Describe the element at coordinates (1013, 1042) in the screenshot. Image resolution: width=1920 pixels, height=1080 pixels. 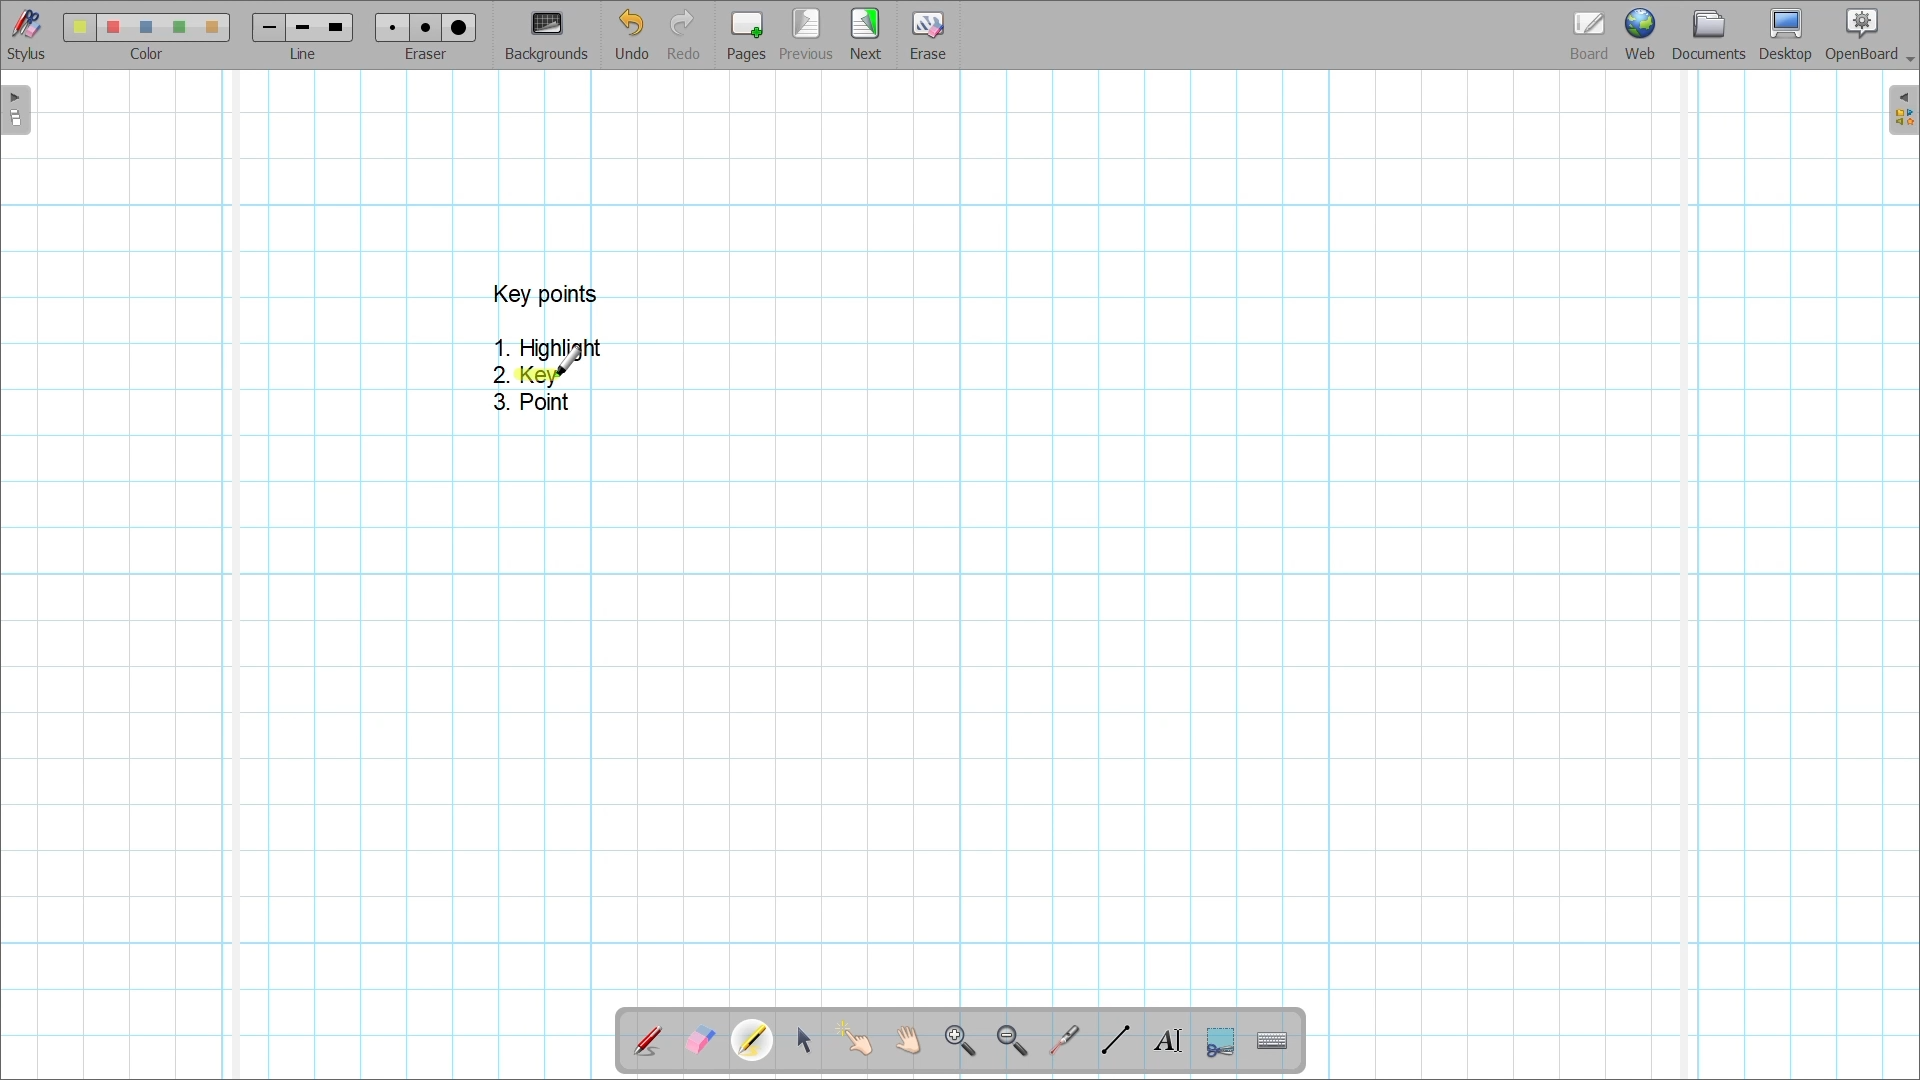
I see `Zoom out` at that location.